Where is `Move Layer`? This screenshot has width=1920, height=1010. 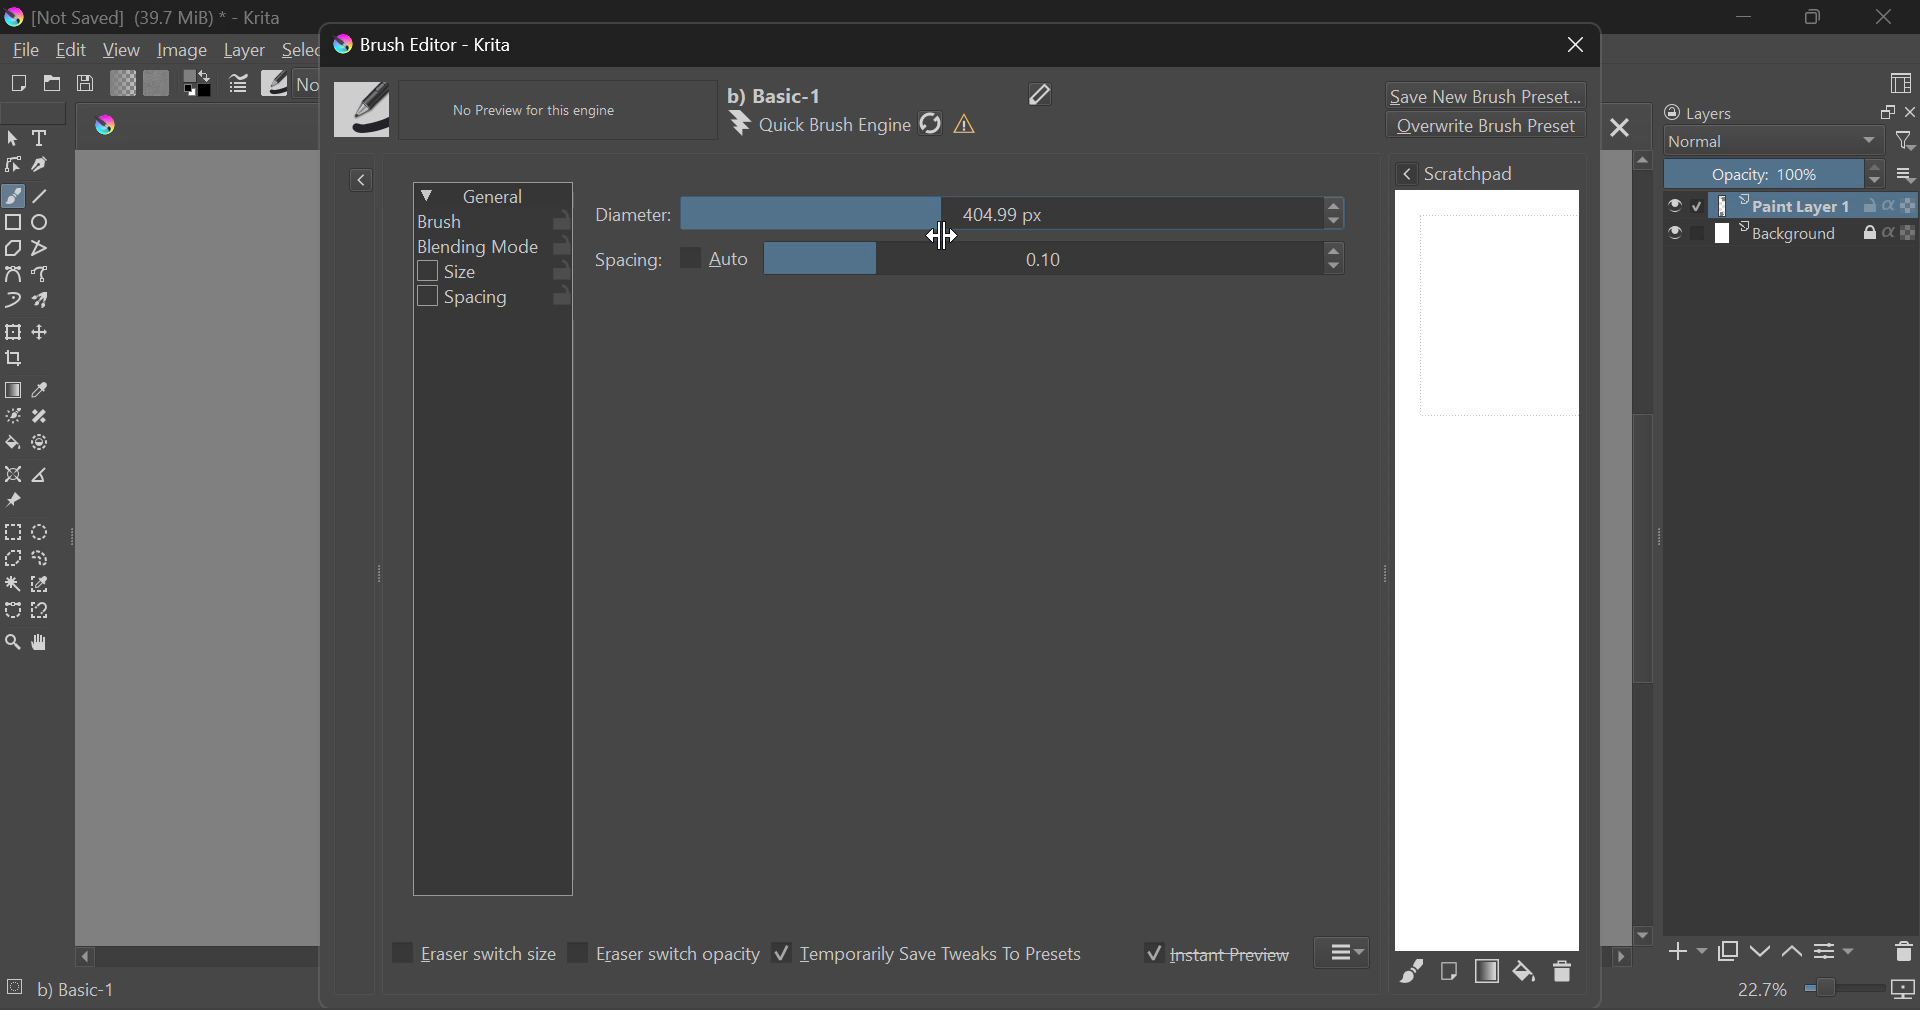
Move Layer is located at coordinates (43, 331).